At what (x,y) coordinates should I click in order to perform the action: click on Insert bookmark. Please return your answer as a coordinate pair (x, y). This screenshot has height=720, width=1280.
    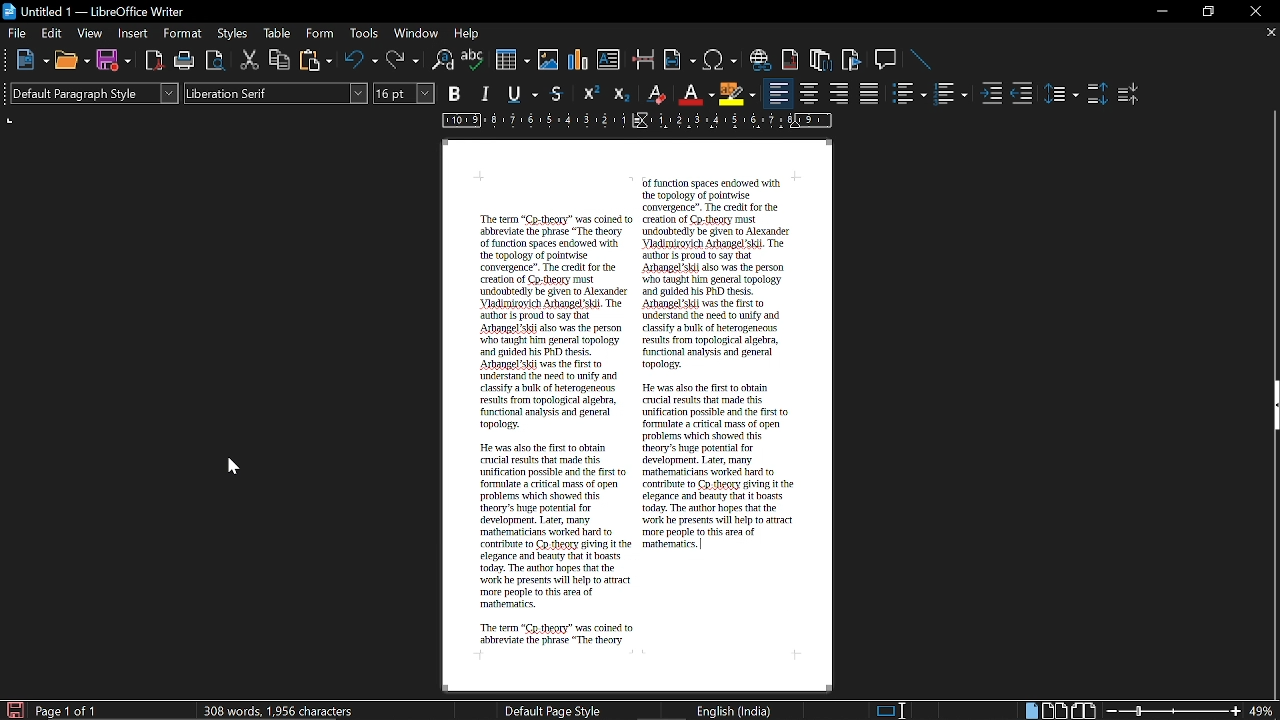
    Looking at the image, I should click on (853, 61).